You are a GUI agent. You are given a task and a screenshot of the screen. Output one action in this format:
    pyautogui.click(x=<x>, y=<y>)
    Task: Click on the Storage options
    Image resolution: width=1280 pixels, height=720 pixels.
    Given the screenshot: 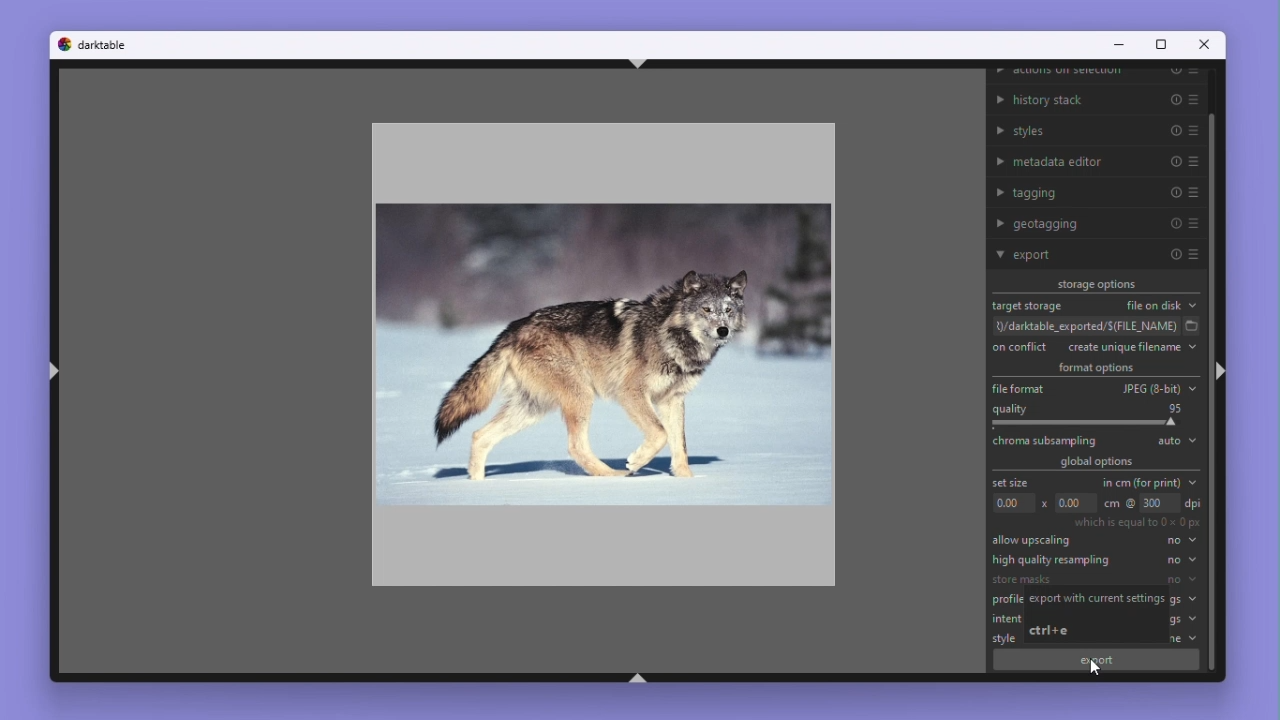 What is the action you would take?
    pyautogui.click(x=1094, y=285)
    